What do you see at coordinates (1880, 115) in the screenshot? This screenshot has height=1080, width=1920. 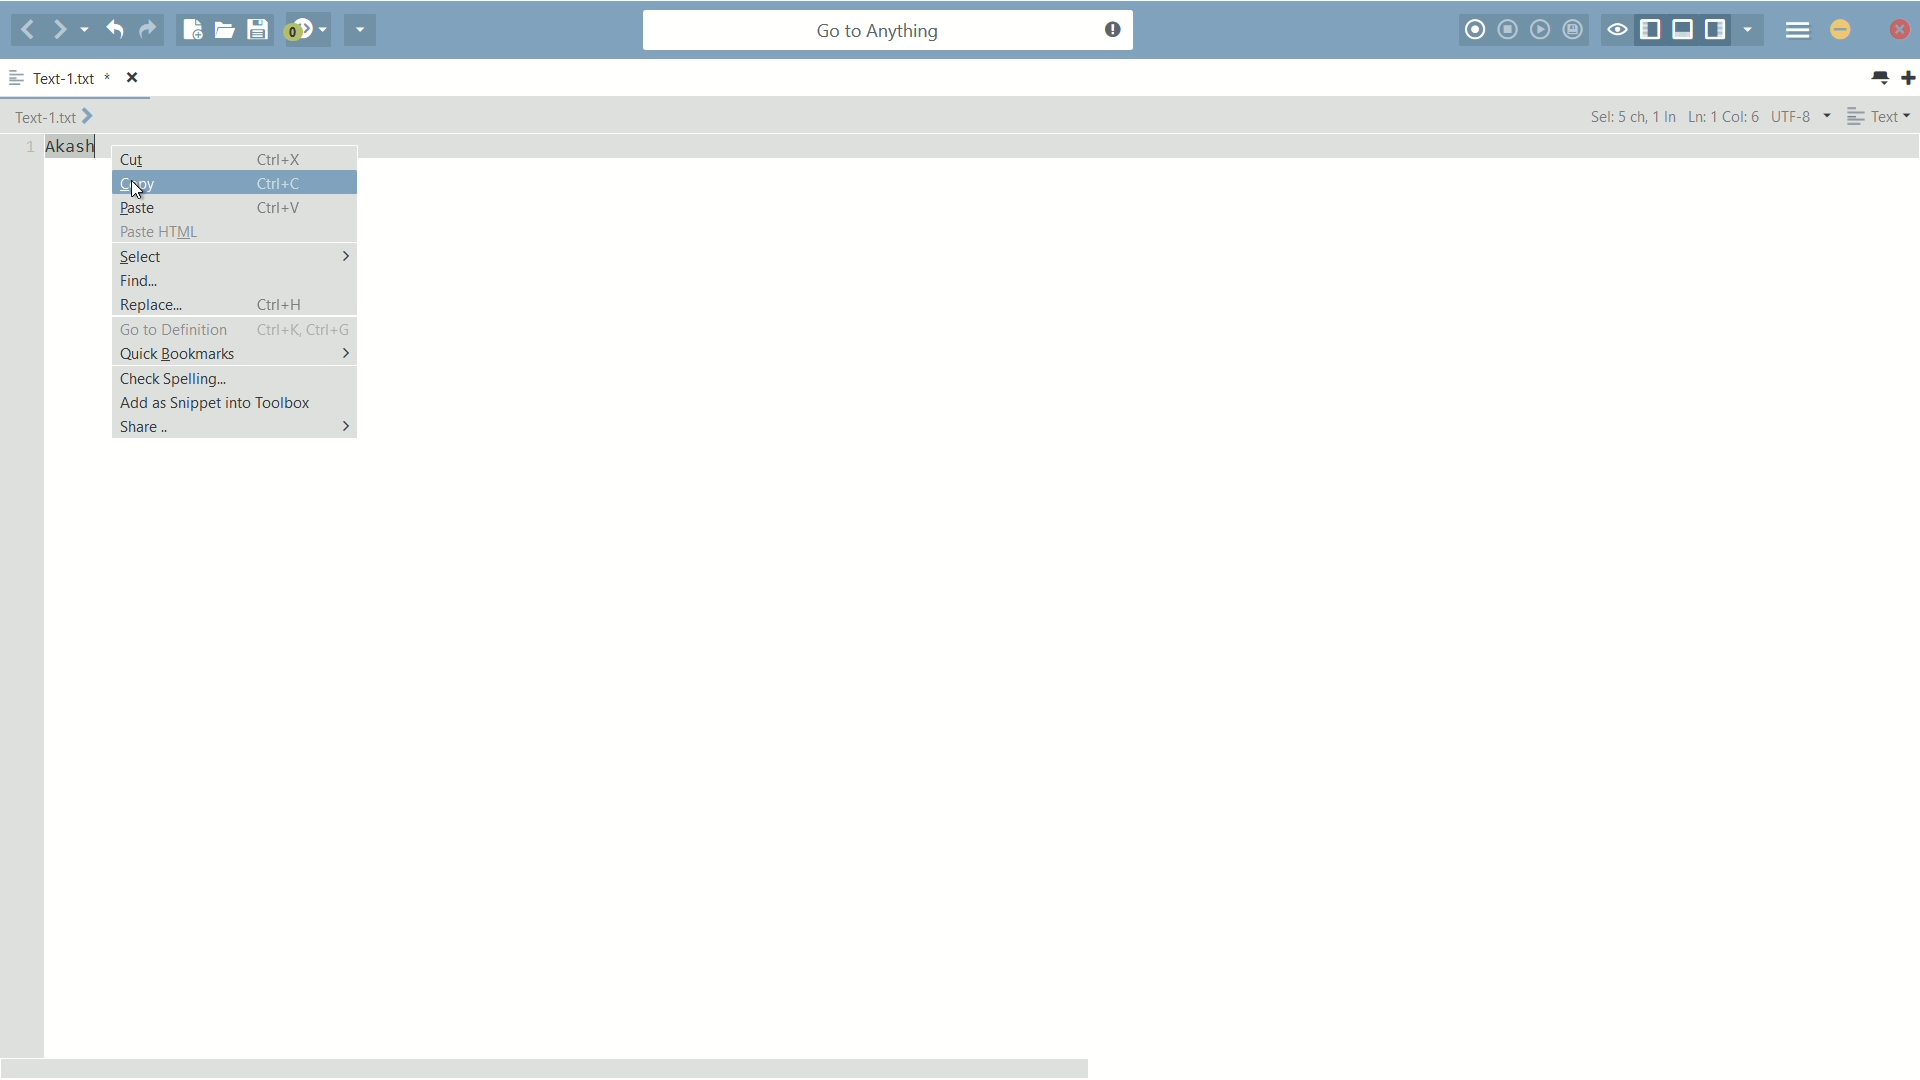 I see `file type` at bounding box center [1880, 115].